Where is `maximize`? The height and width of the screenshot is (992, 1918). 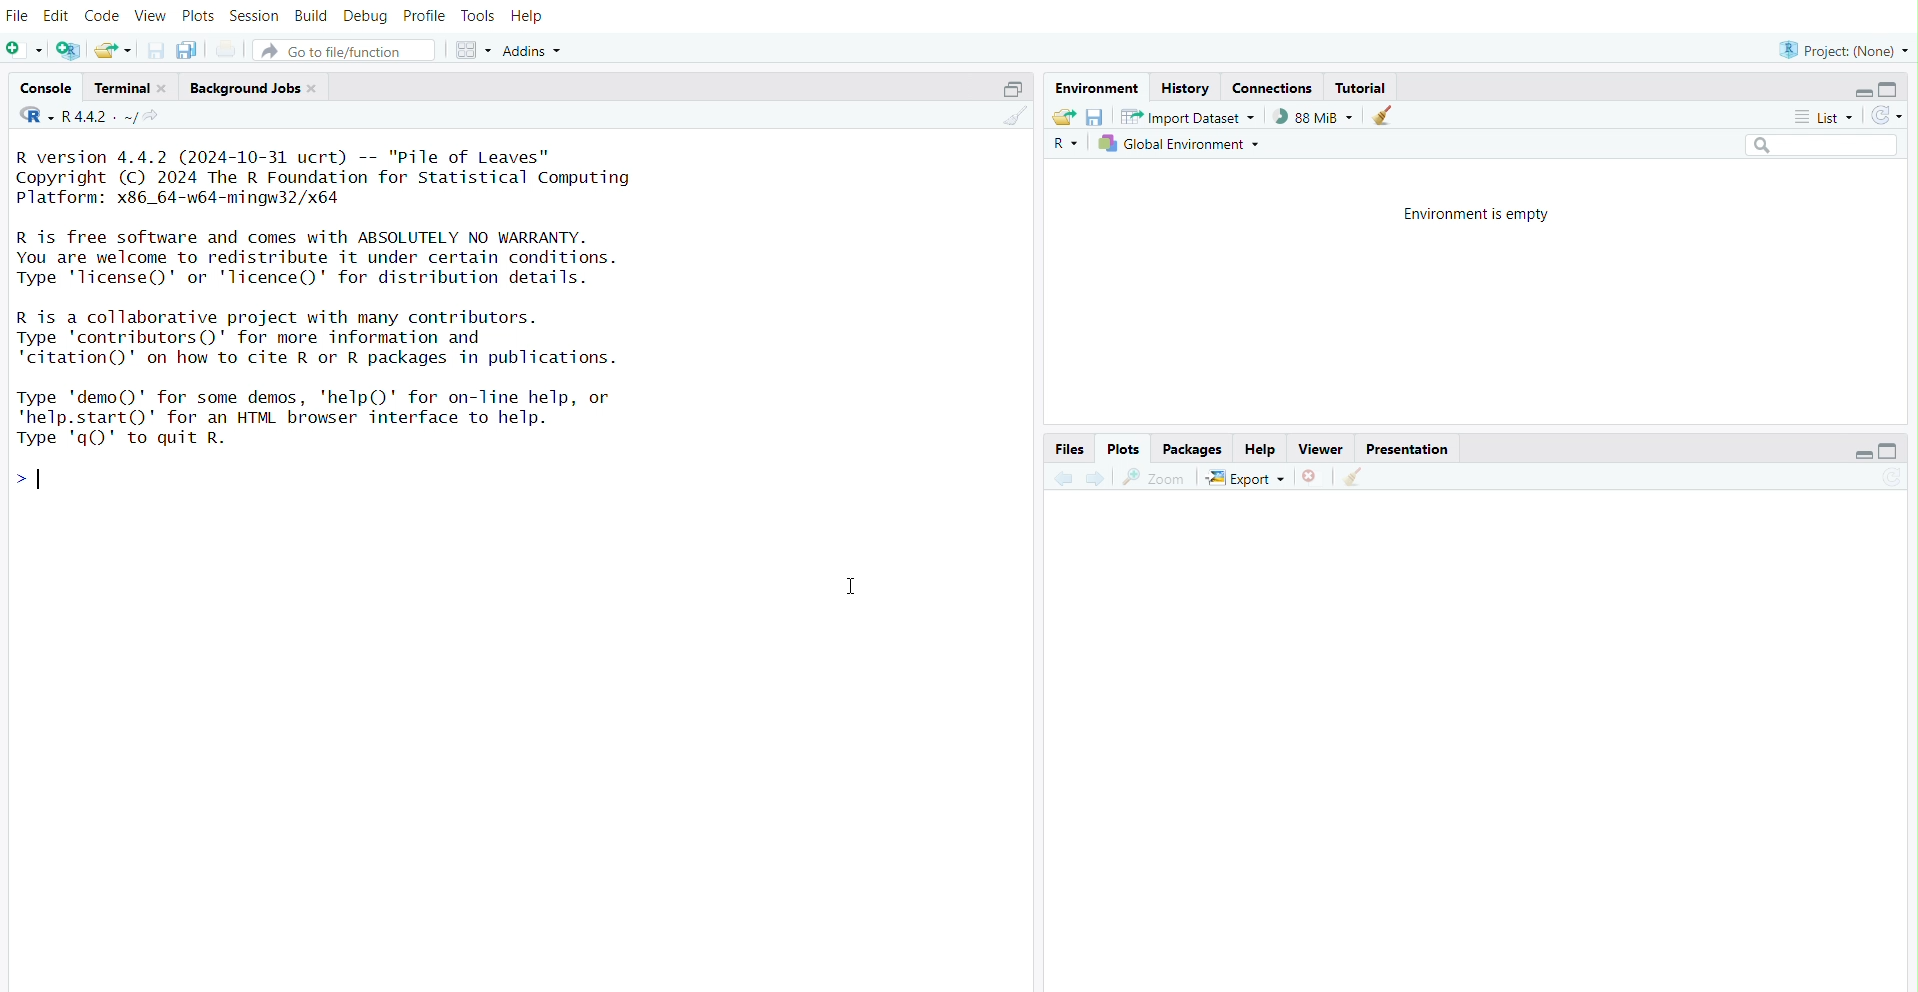
maximize is located at coordinates (1898, 87).